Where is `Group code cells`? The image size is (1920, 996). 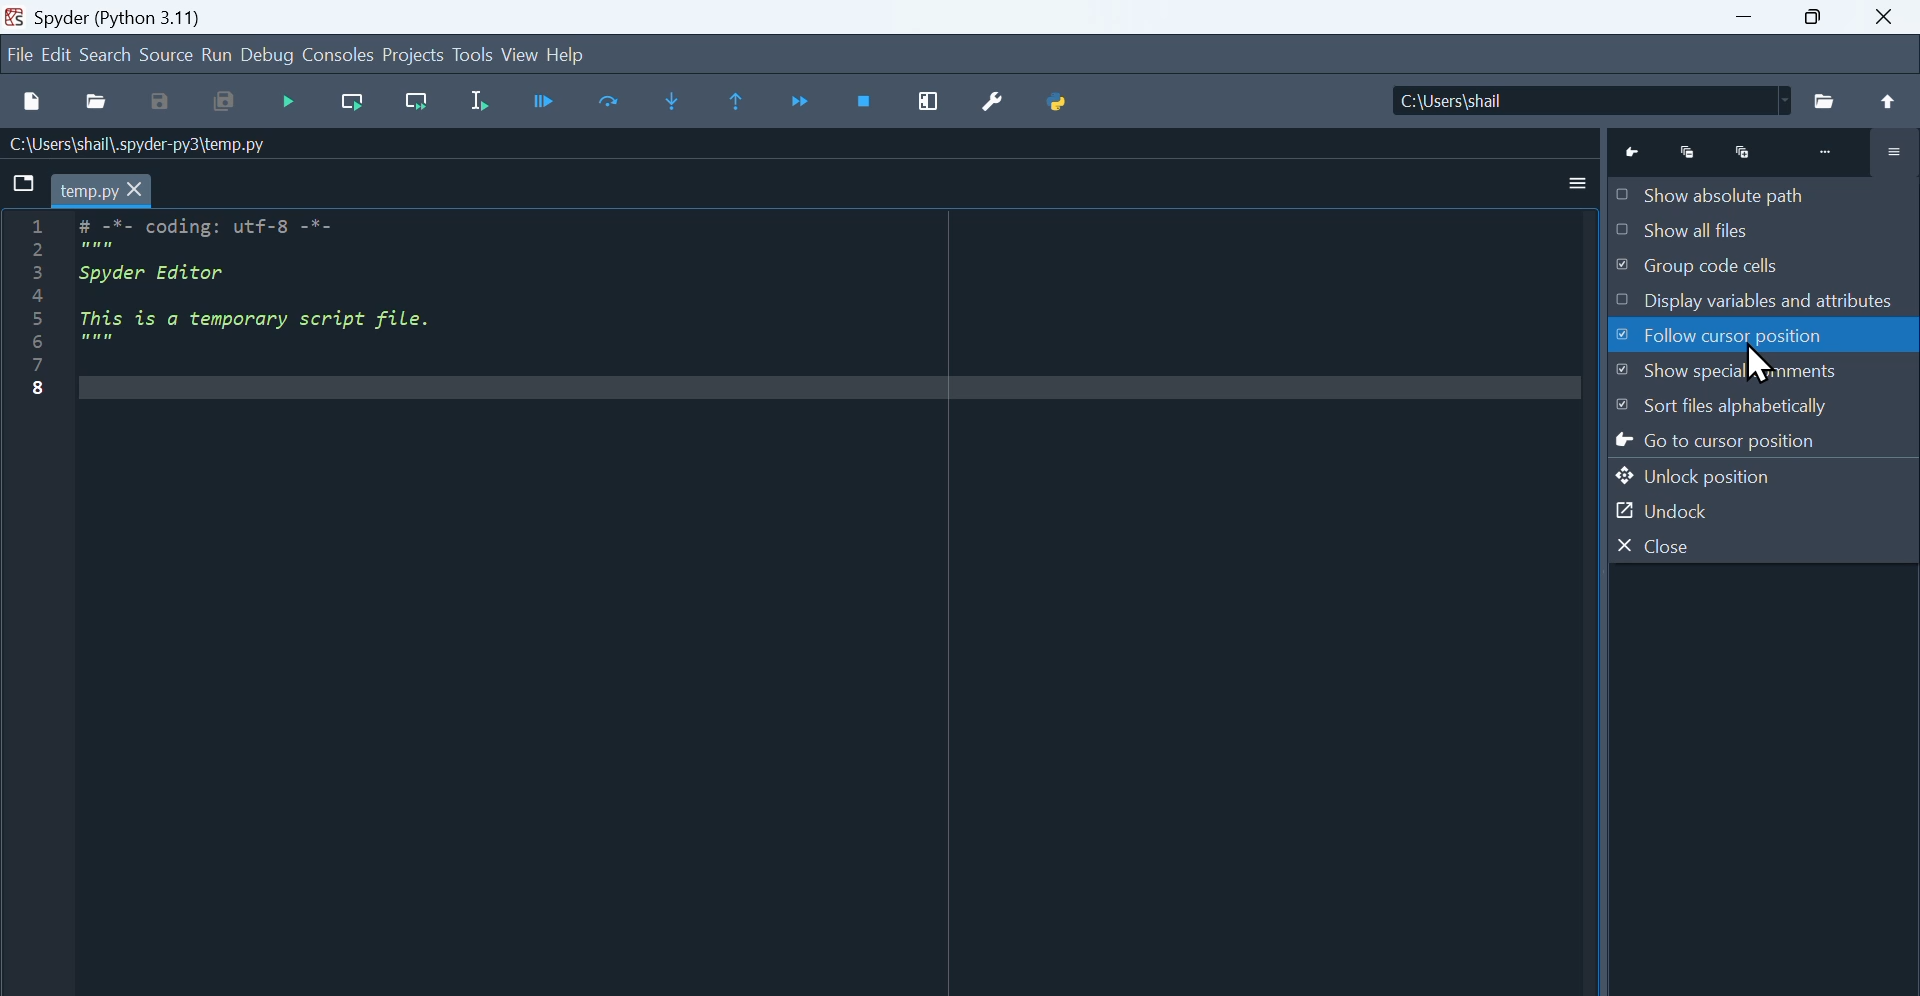
Group code cells is located at coordinates (1750, 270).